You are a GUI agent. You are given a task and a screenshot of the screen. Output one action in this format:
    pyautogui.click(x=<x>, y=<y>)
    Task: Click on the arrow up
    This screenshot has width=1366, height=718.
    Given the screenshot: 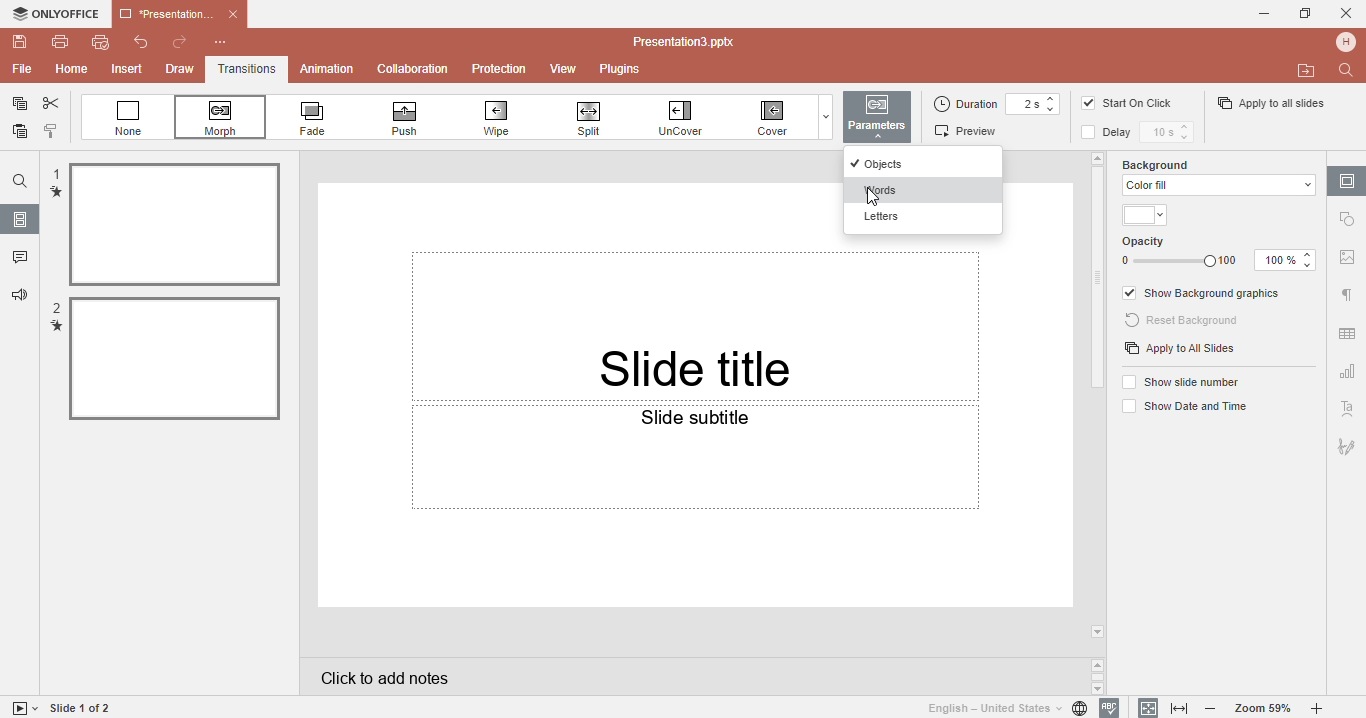 What is the action you would take?
    pyautogui.click(x=1097, y=157)
    